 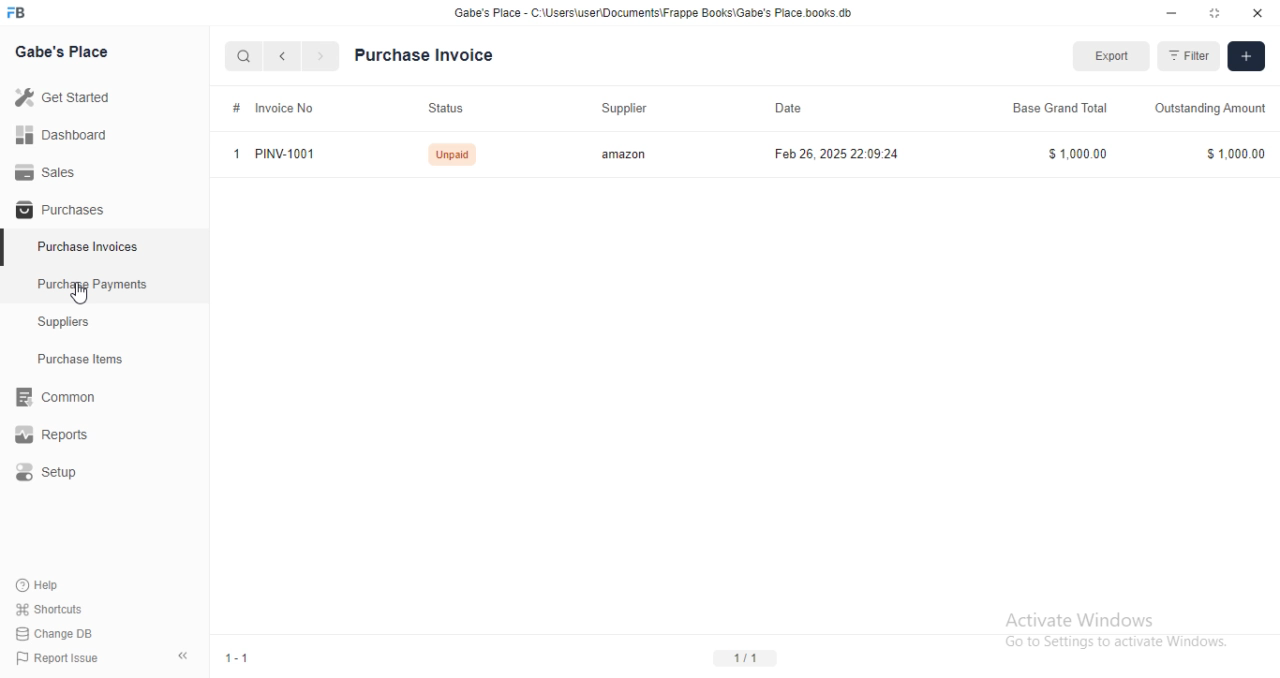 I want to click on PINV-1001, so click(x=290, y=154).